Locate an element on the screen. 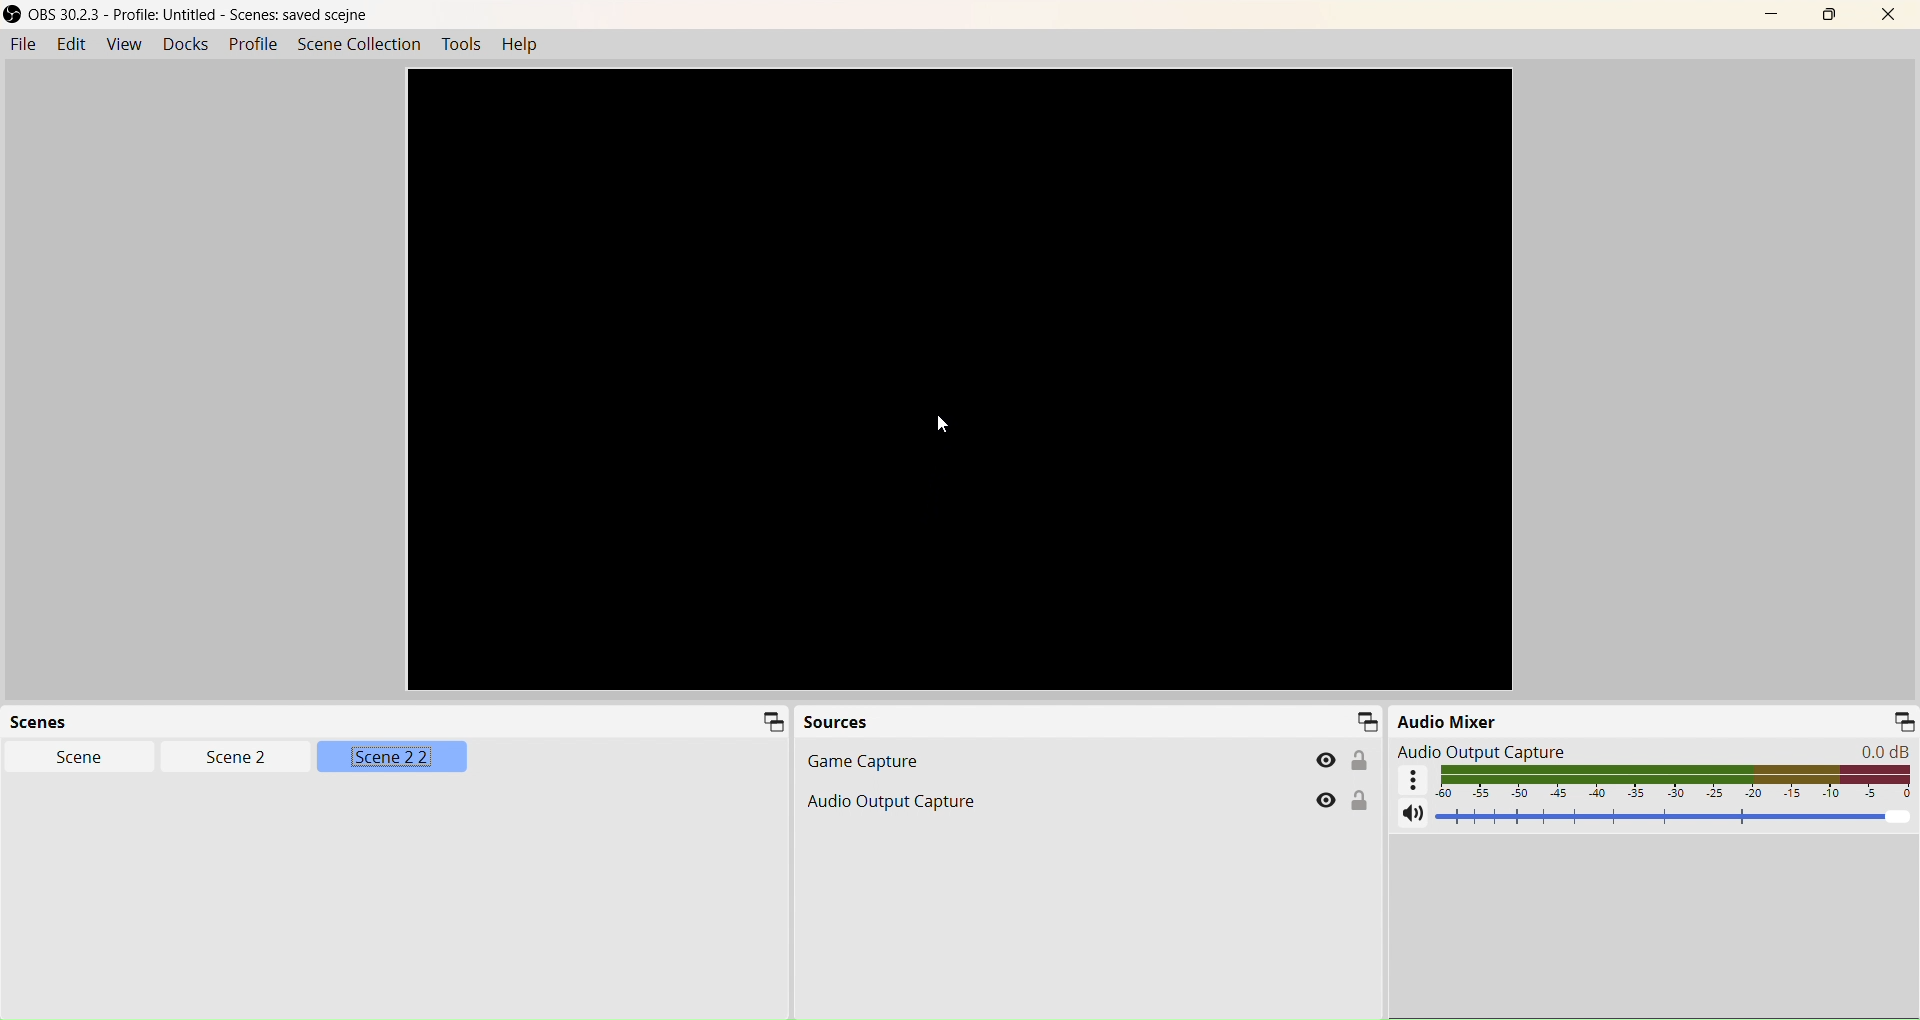 This screenshot has width=1920, height=1020. Audio Output Capture is located at coordinates (1086, 799).